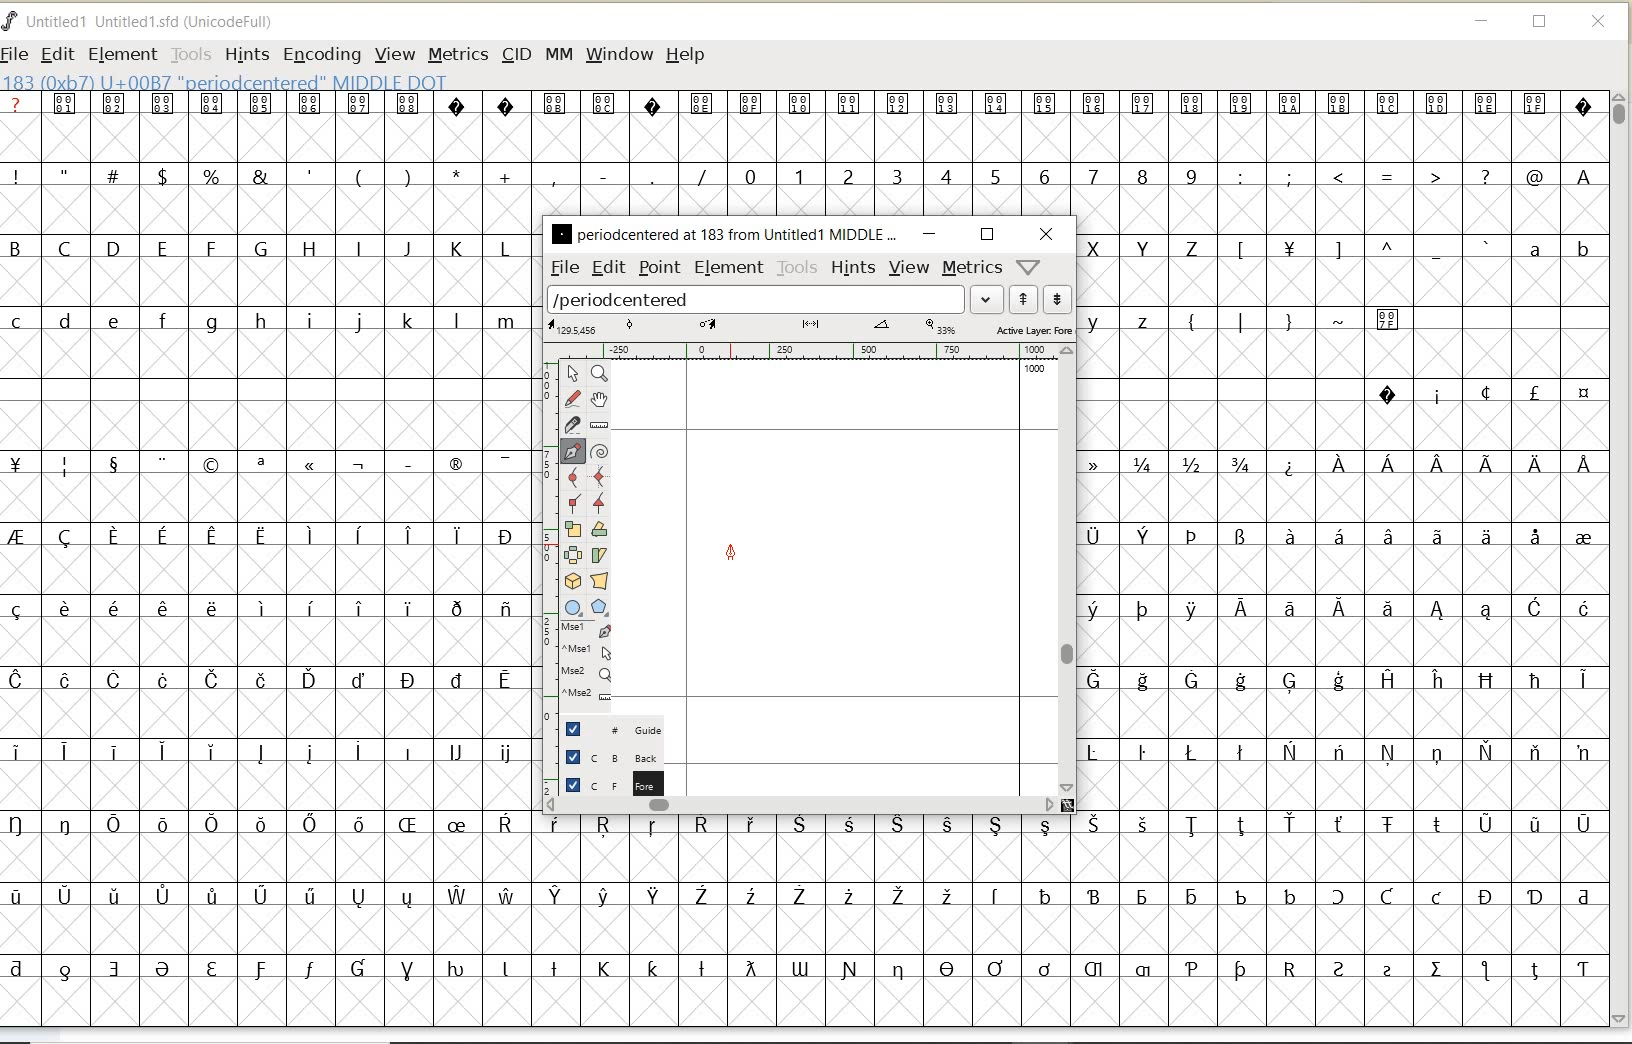  I want to click on scrollbar, so click(801, 805).